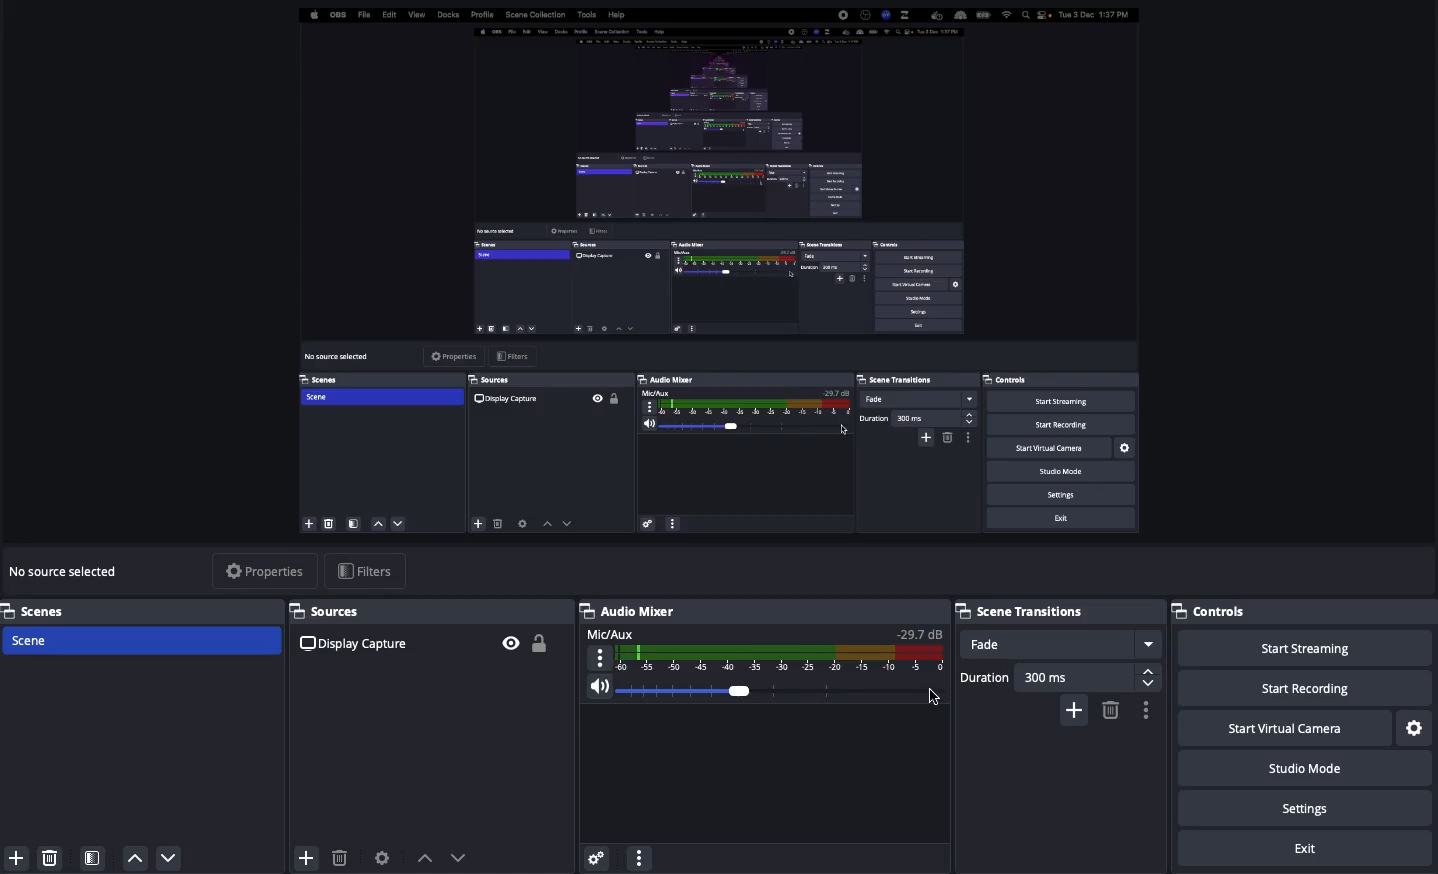  What do you see at coordinates (1305, 690) in the screenshot?
I see `Start recording` at bounding box center [1305, 690].